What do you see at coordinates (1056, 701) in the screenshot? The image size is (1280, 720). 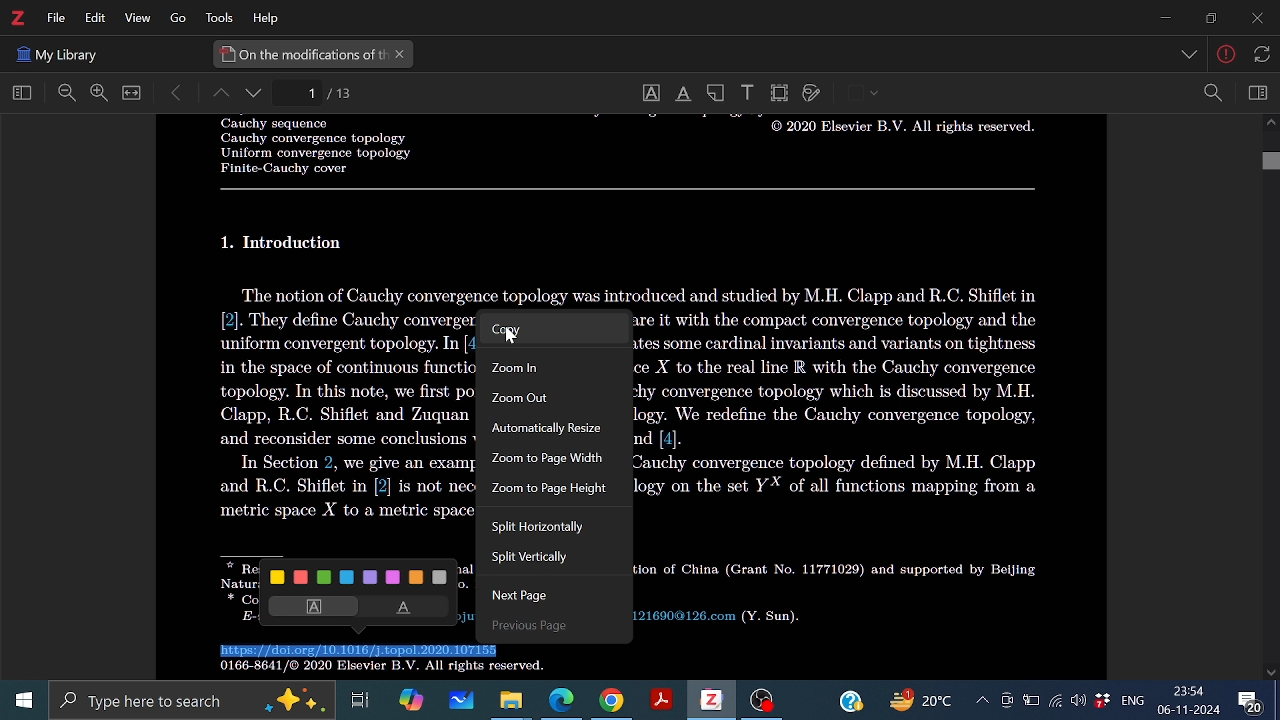 I see `Internet access` at bounding box center [1056, 701].